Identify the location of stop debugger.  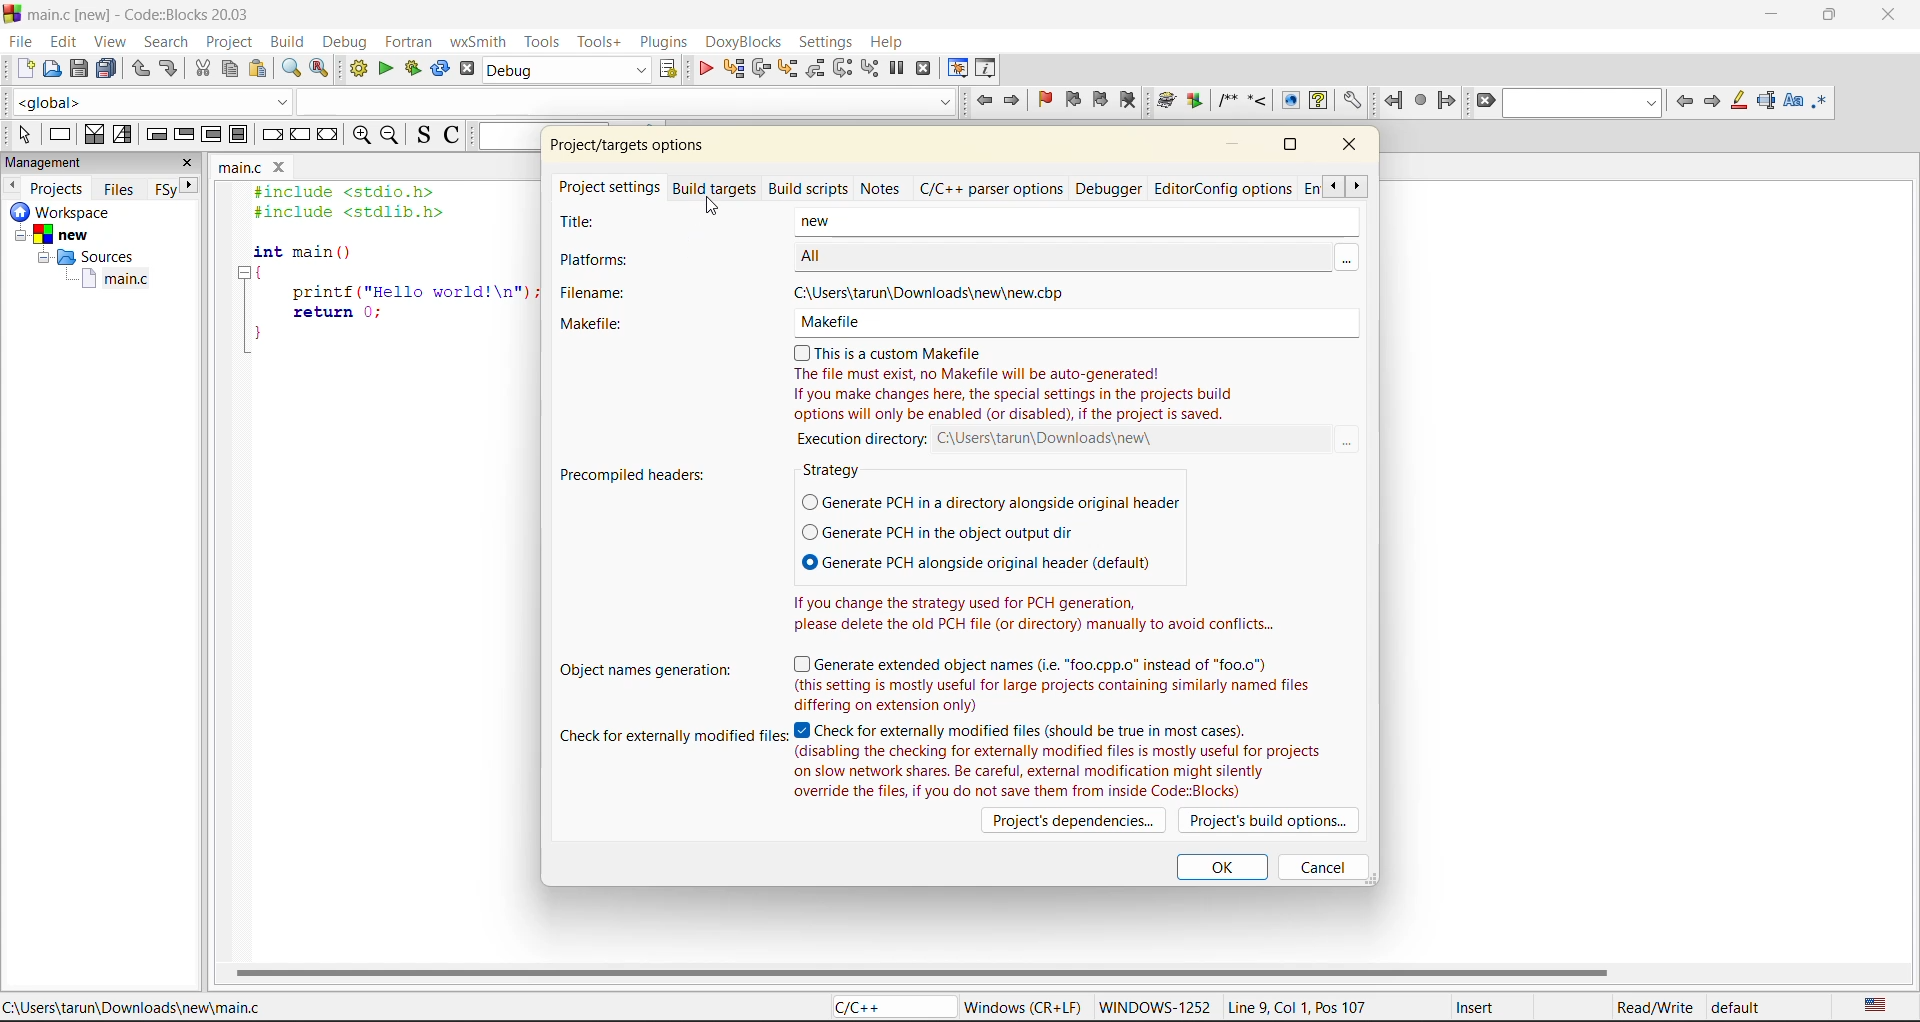
(924, 68).